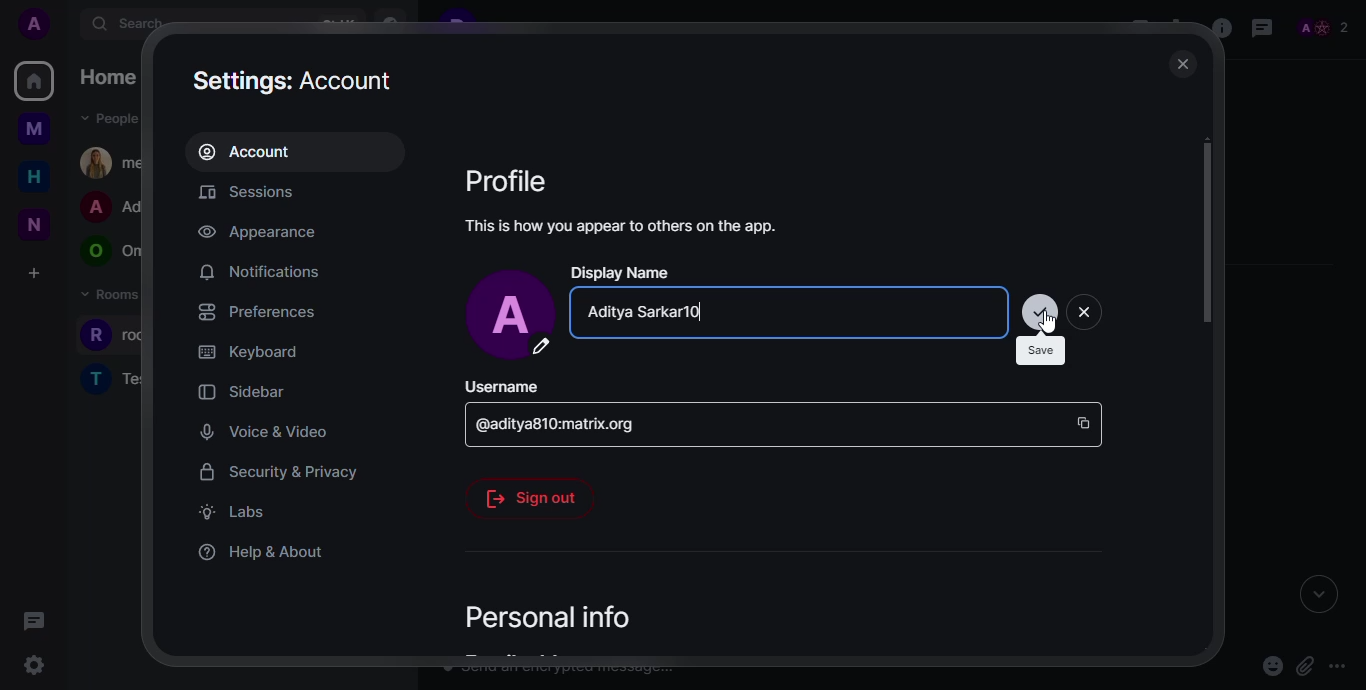 The image size is (1366, 690). Describe the element at coordinates (1043, 350) in the screenshot. I see `save` at that location.